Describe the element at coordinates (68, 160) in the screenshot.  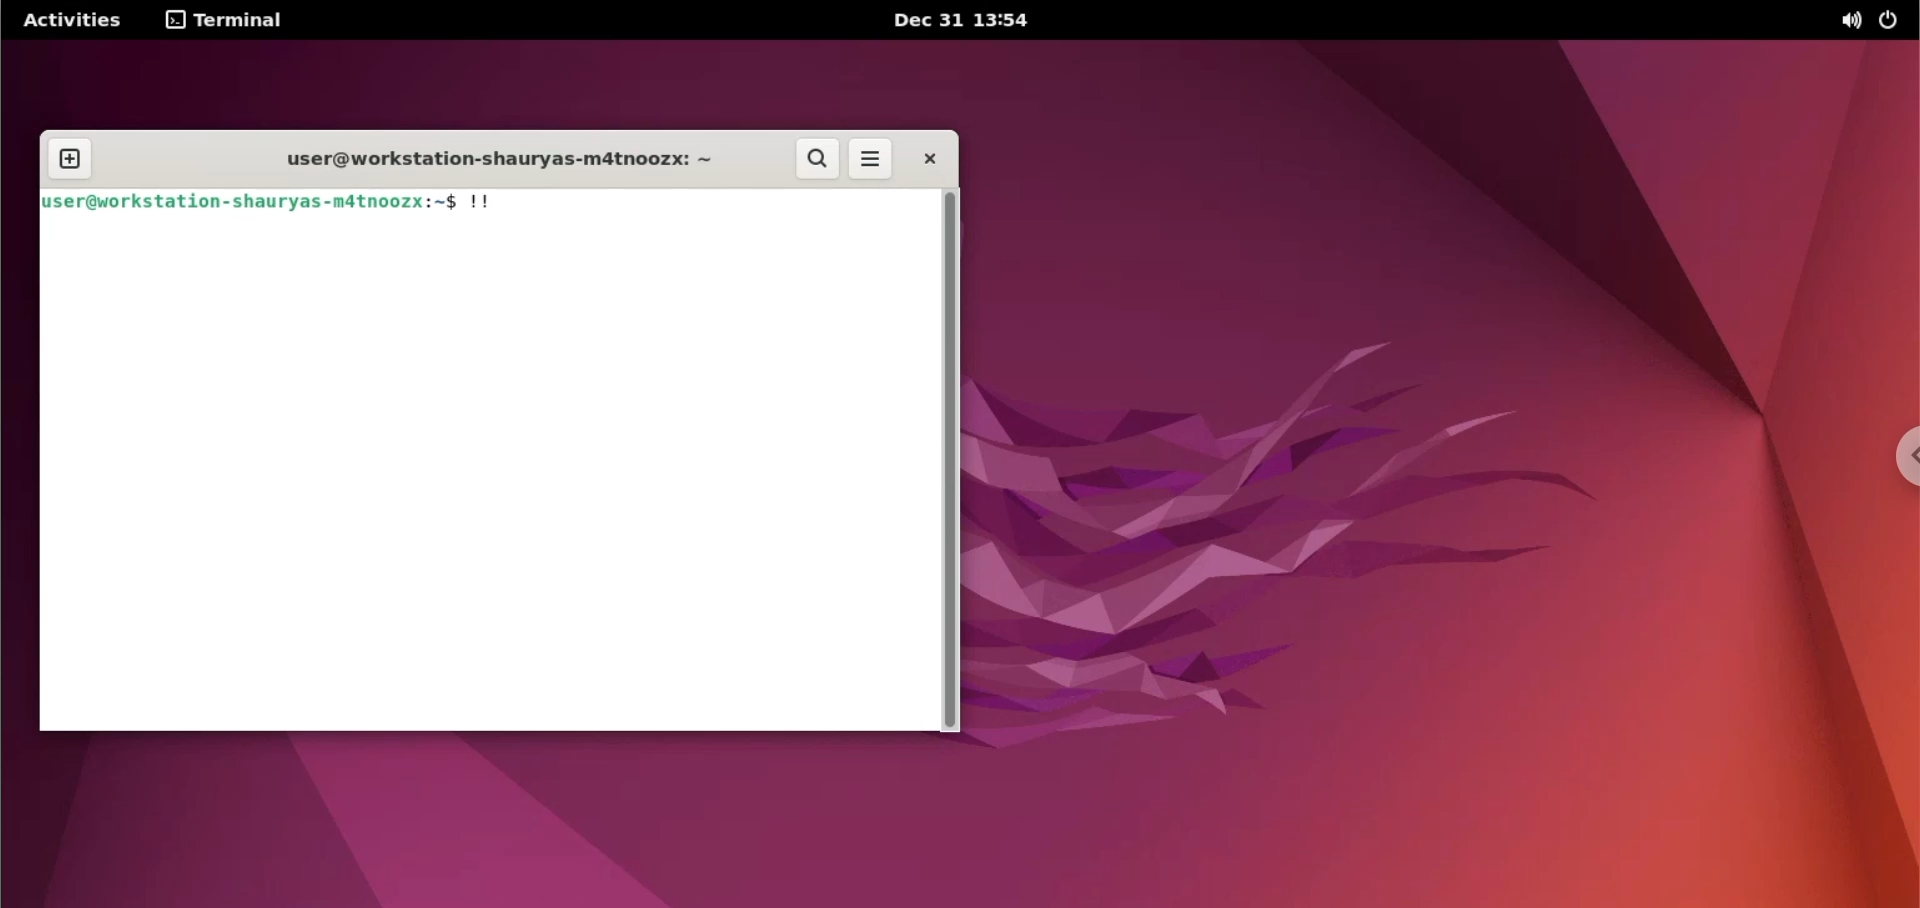
I see `new tab` at that location.